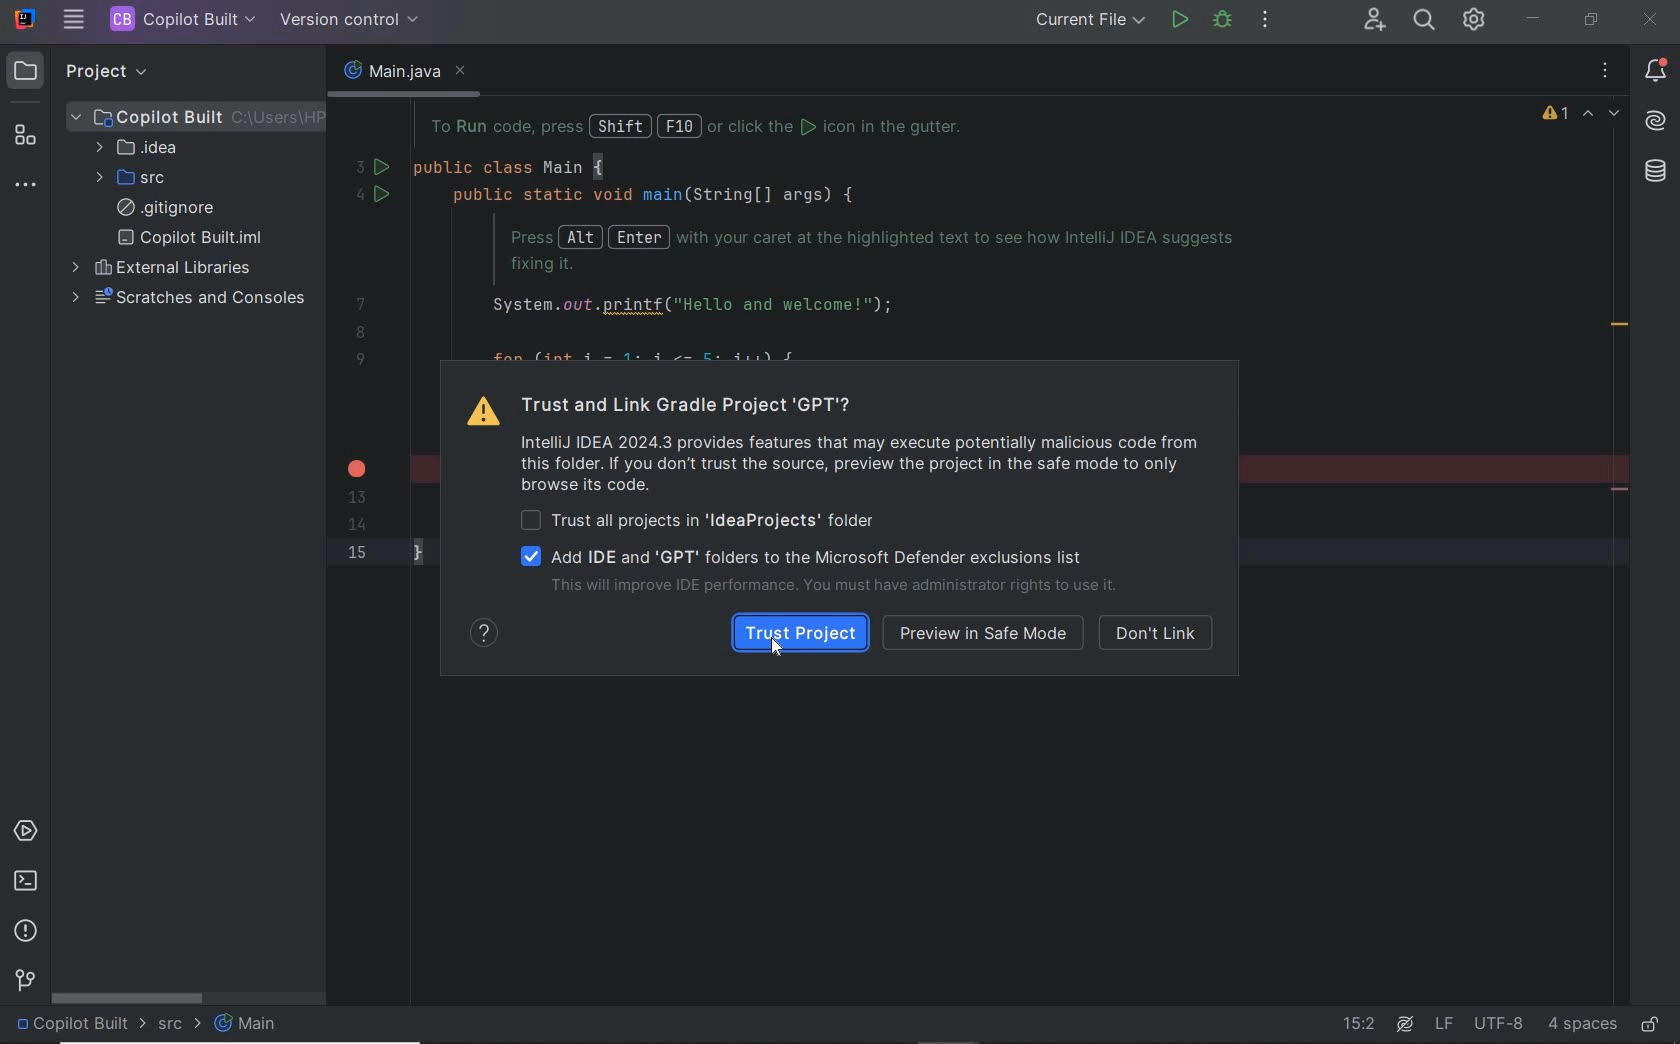 The image size is (1680, 1044). Describe the element at coordinates (1656, 73) in the screenshot. I see `notifications` at that location.